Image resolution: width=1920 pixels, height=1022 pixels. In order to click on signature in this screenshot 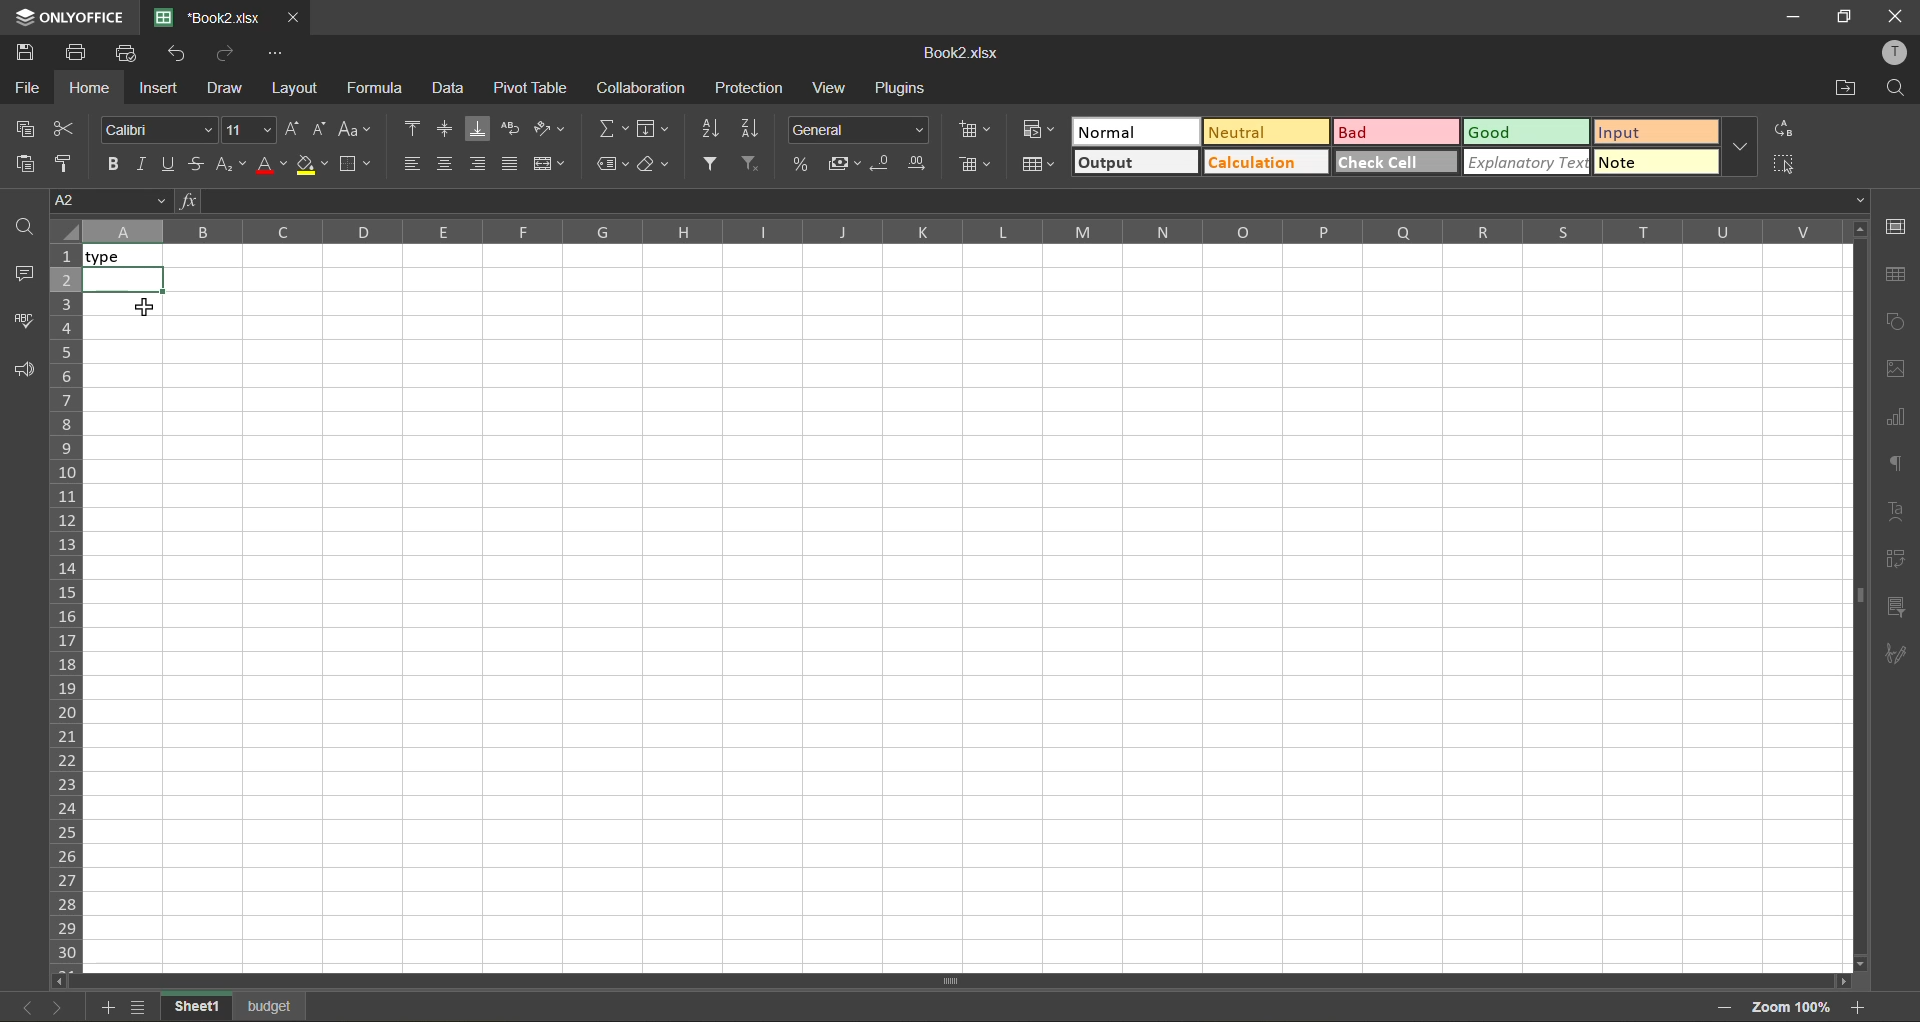, I will do `click(1897, 658)`.